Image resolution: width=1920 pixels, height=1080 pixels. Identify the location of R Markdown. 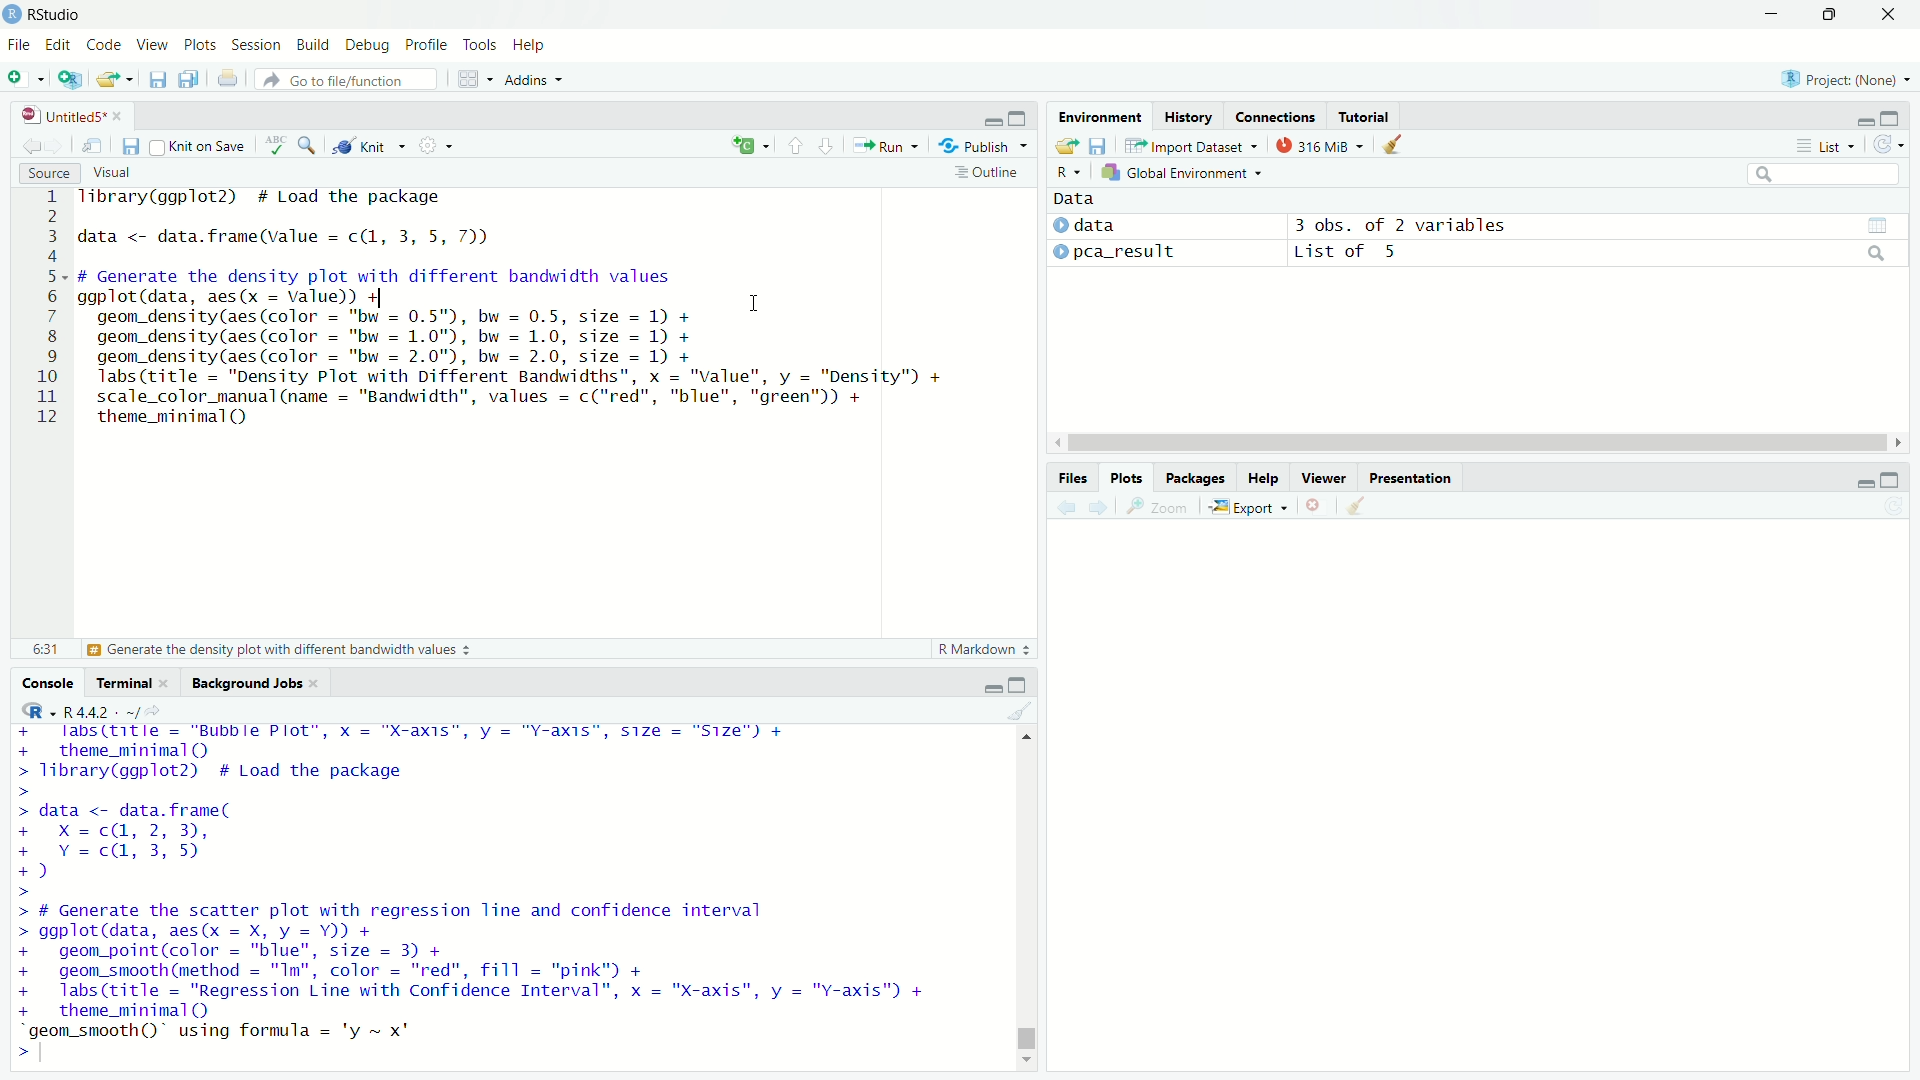
(987, 649).